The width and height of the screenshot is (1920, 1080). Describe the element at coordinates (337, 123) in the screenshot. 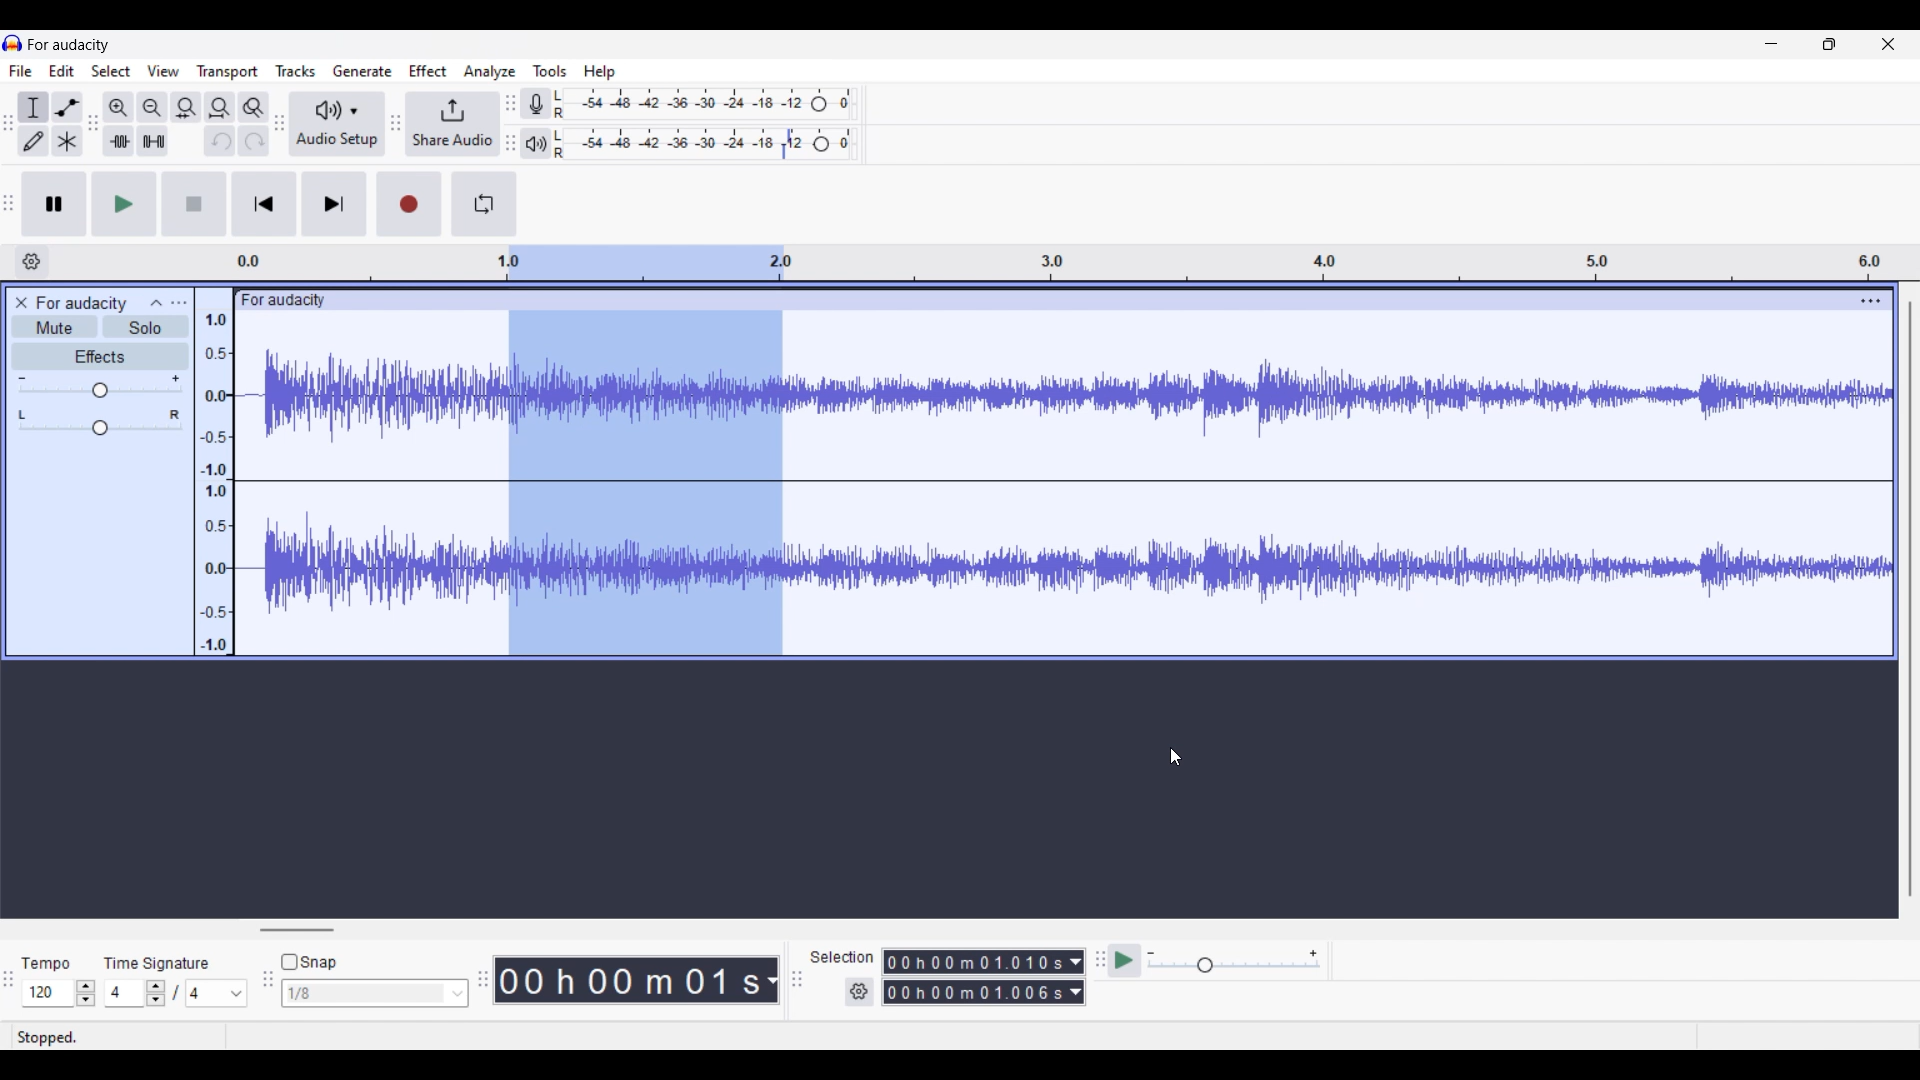

I see `Audio setup` at that location.